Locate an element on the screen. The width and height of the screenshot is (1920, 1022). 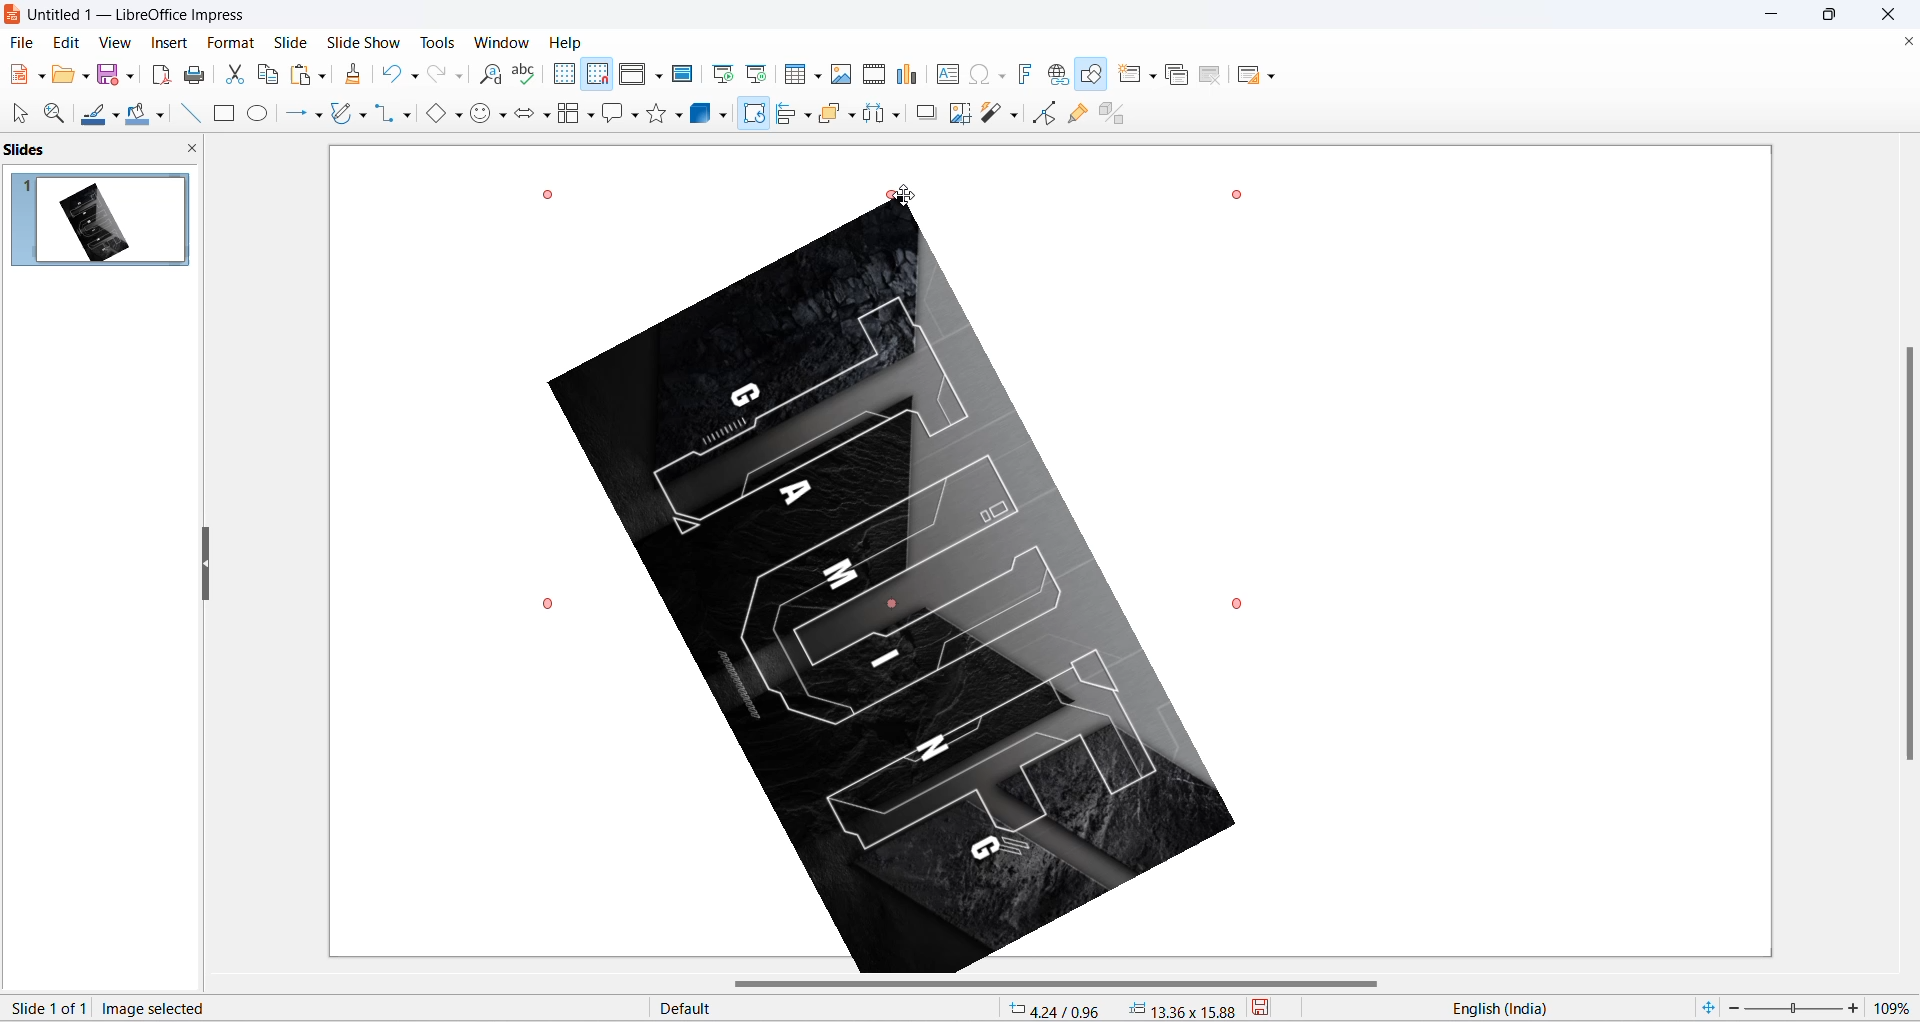
paste options is located at coordinates (321, 72).